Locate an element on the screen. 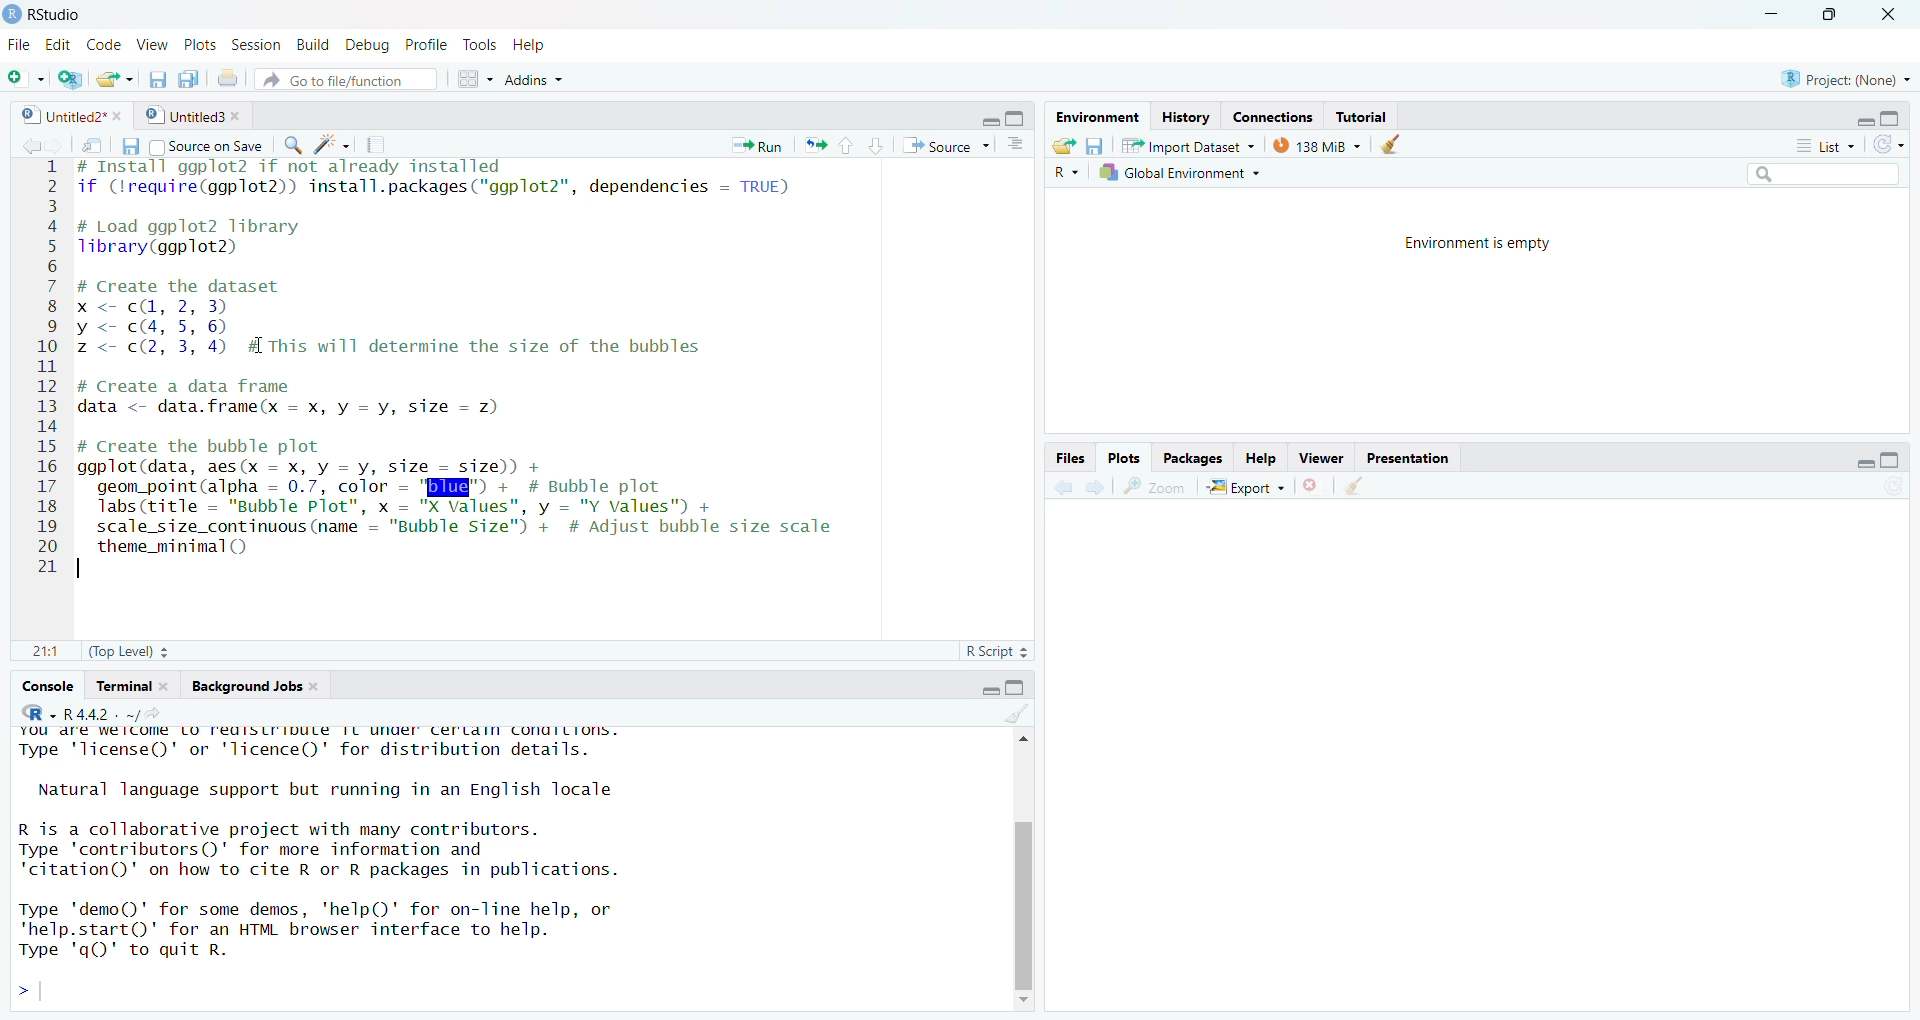 This screenshot has height=1020, width=1920. save all documents is located at coordinates (157, 75).